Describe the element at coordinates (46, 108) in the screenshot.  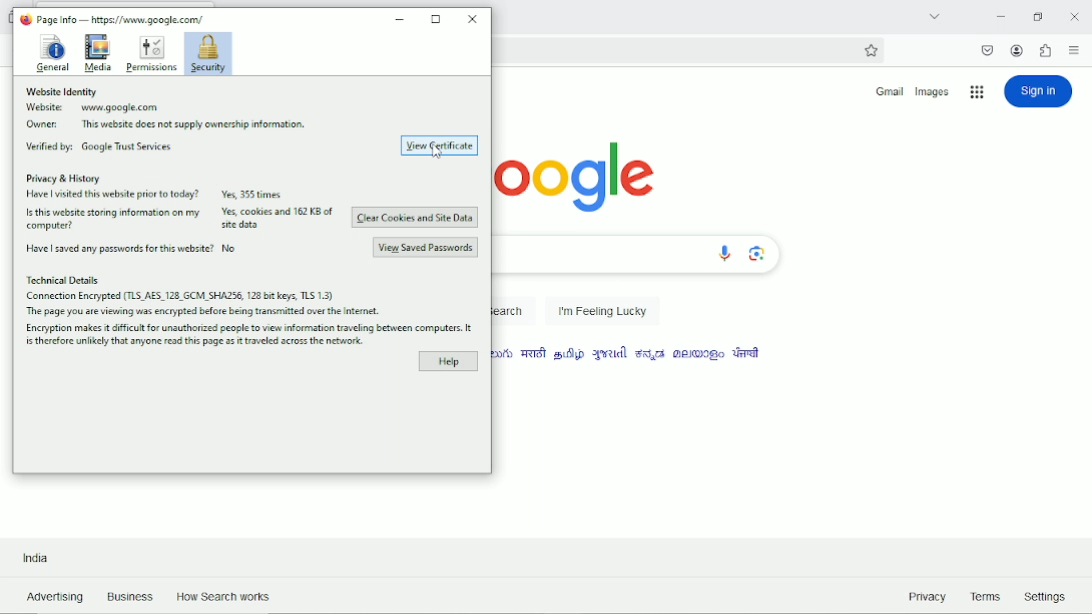
I see `Website` at that location.